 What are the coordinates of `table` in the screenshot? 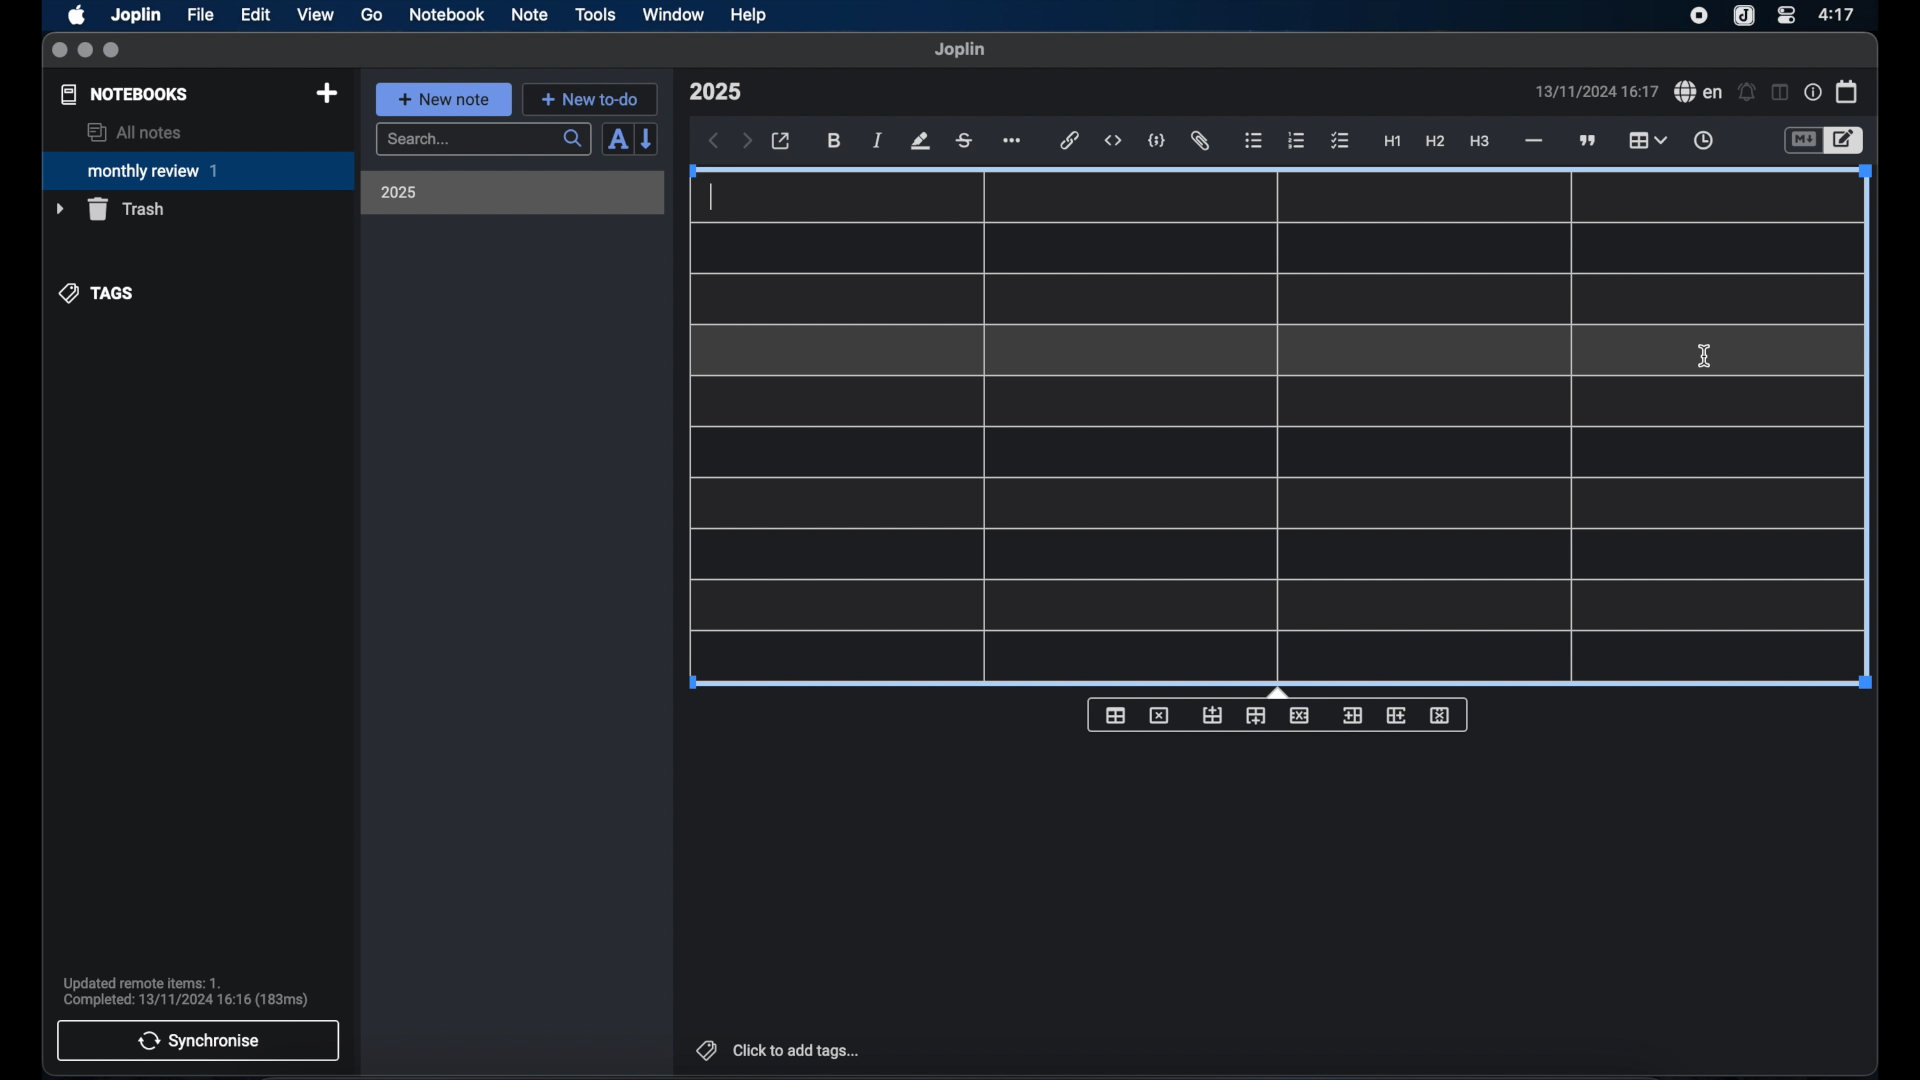 It's located at (1281, 426).